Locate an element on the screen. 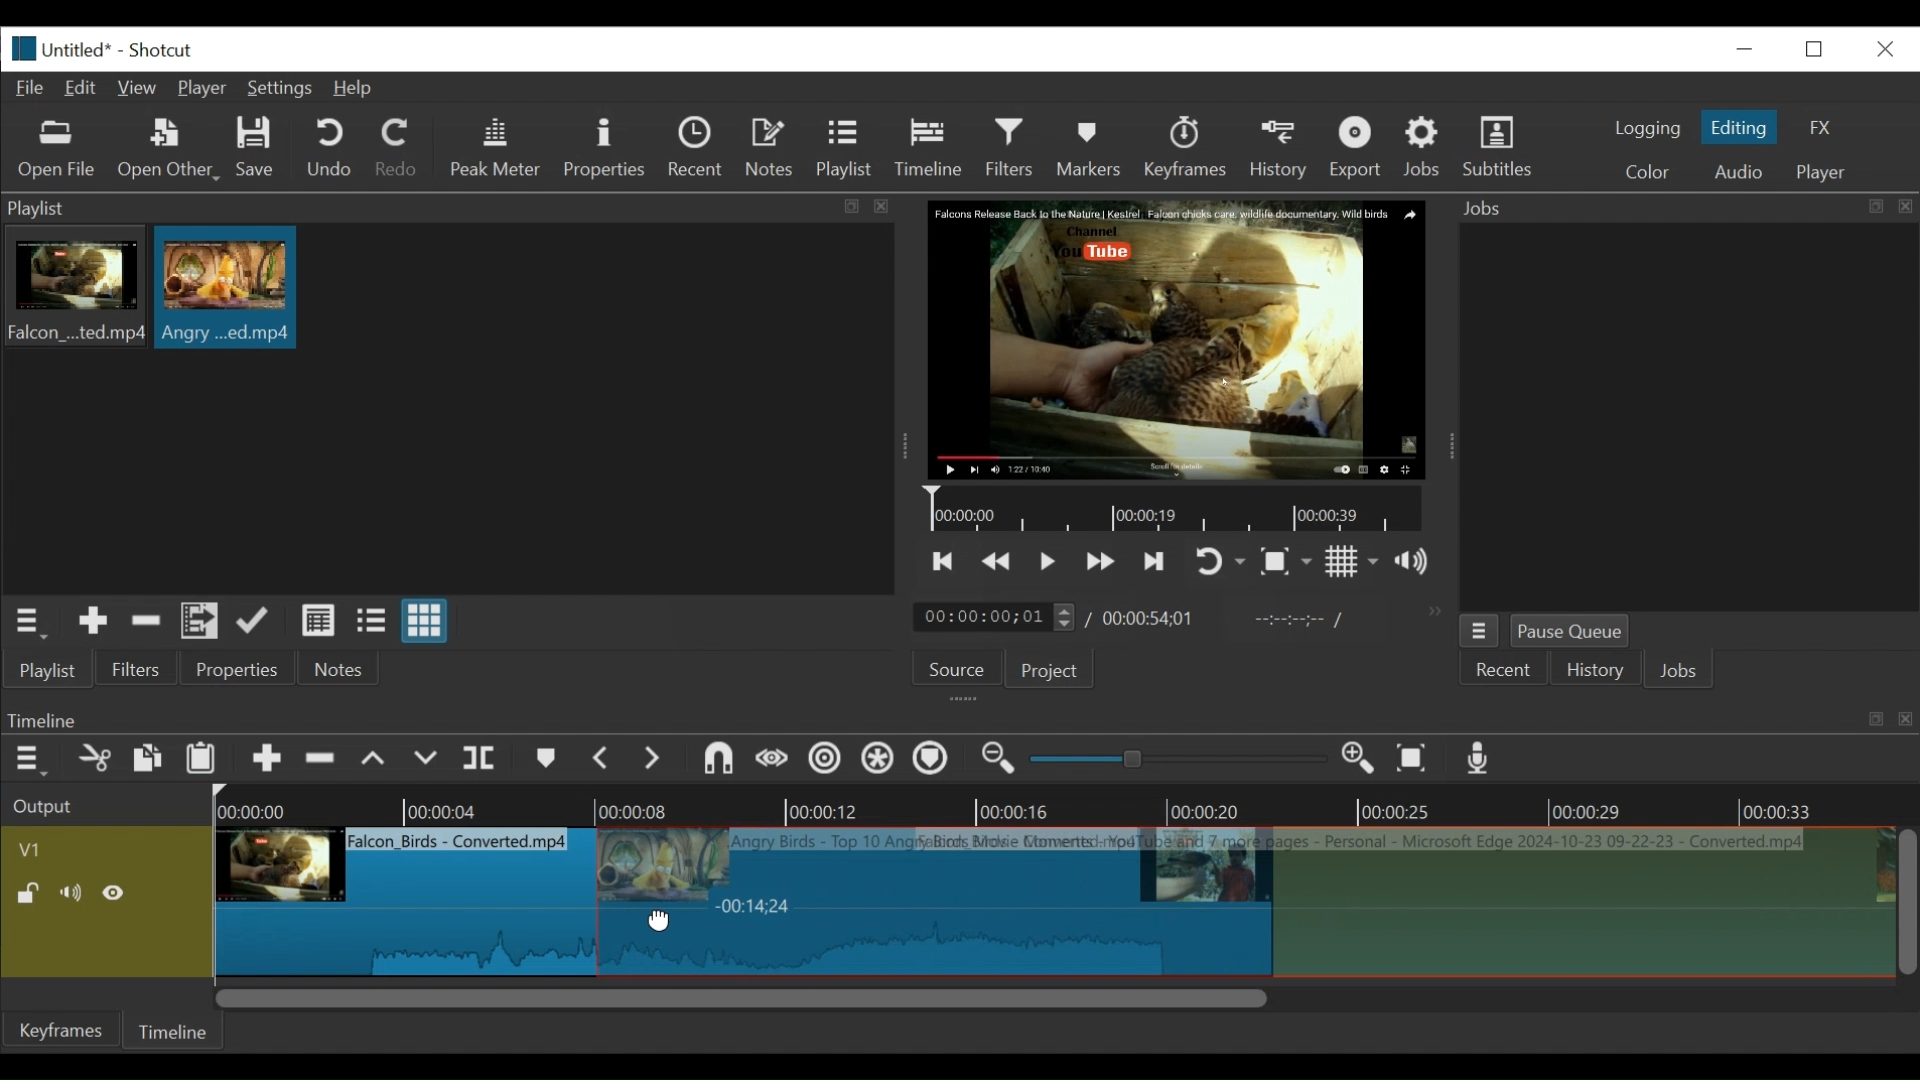 The width and height of the screenshot is (1920, 1080). properties is located at coordinates (239, 670).